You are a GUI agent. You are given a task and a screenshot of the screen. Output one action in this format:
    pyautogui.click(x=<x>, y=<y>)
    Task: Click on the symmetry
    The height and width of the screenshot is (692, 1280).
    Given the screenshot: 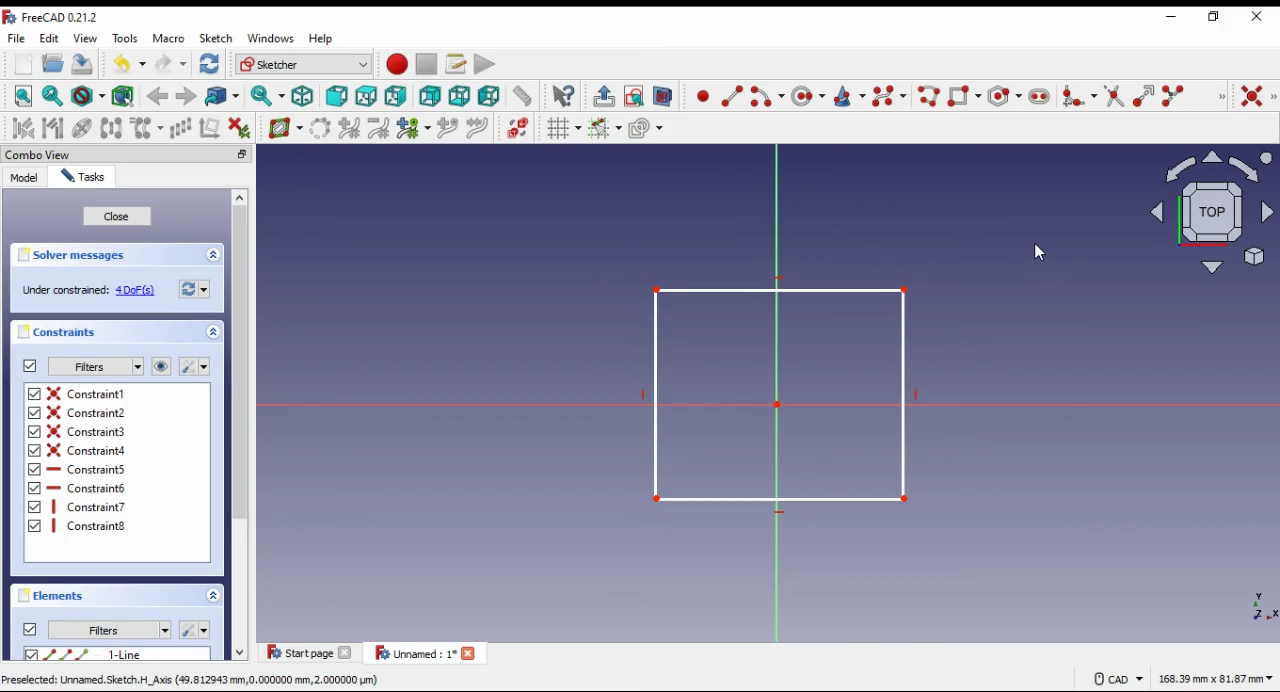 What is the action you would take?
    pyautogui.click(x=113, y=129)
    